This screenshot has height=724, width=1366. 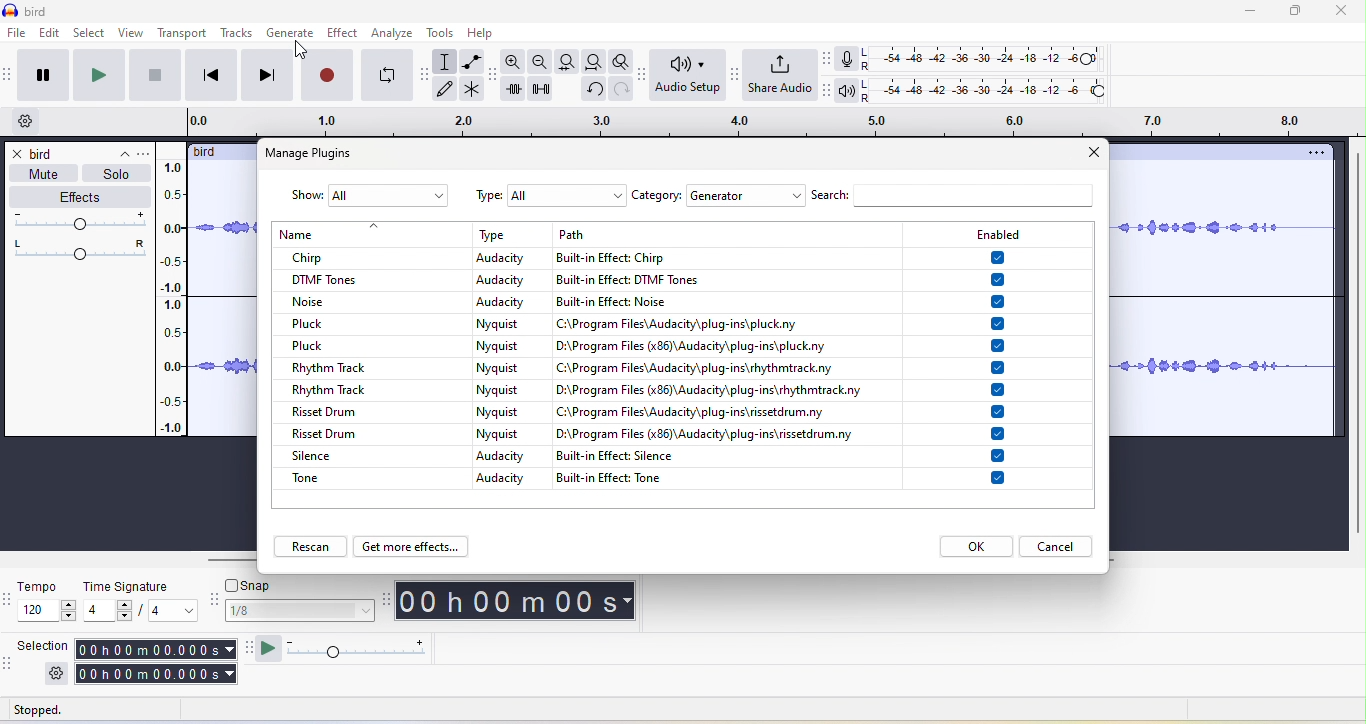 I want to click on bird, so click(x=205, y=151).